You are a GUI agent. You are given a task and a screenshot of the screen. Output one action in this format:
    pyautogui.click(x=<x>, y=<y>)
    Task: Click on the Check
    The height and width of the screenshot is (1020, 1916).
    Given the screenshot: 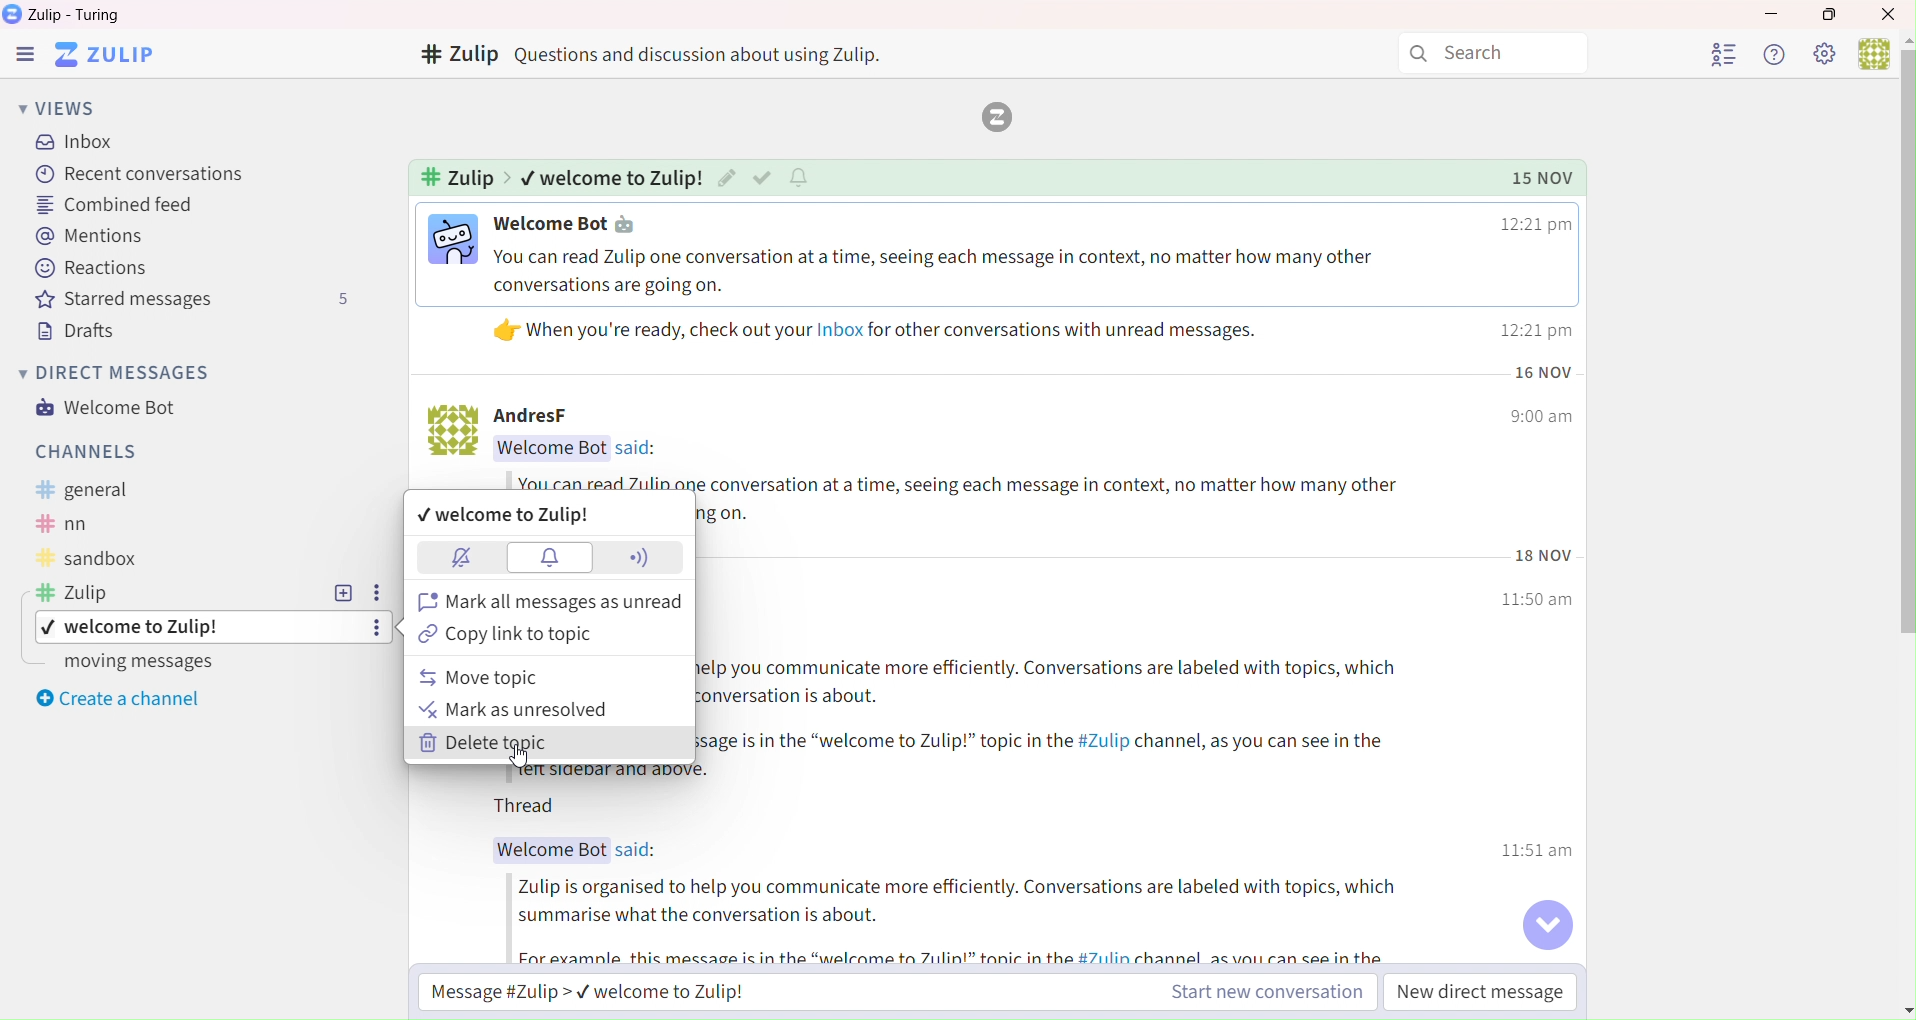 What is the action you would take?
    pyautogui.click(x=762, y=178)
    